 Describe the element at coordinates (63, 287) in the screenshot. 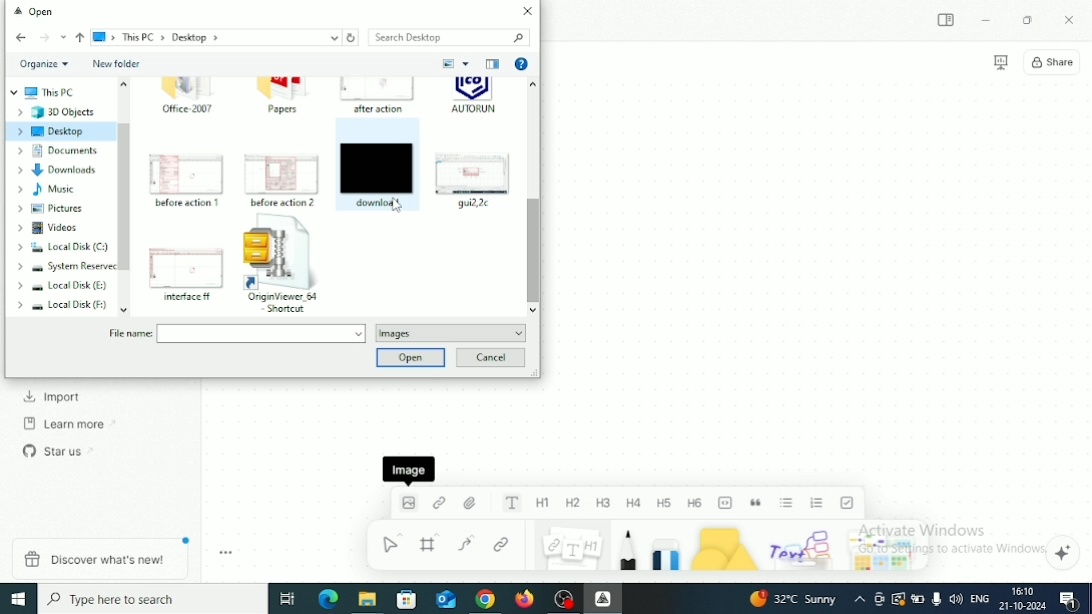

I see `Local Disk (E:)` at that location.